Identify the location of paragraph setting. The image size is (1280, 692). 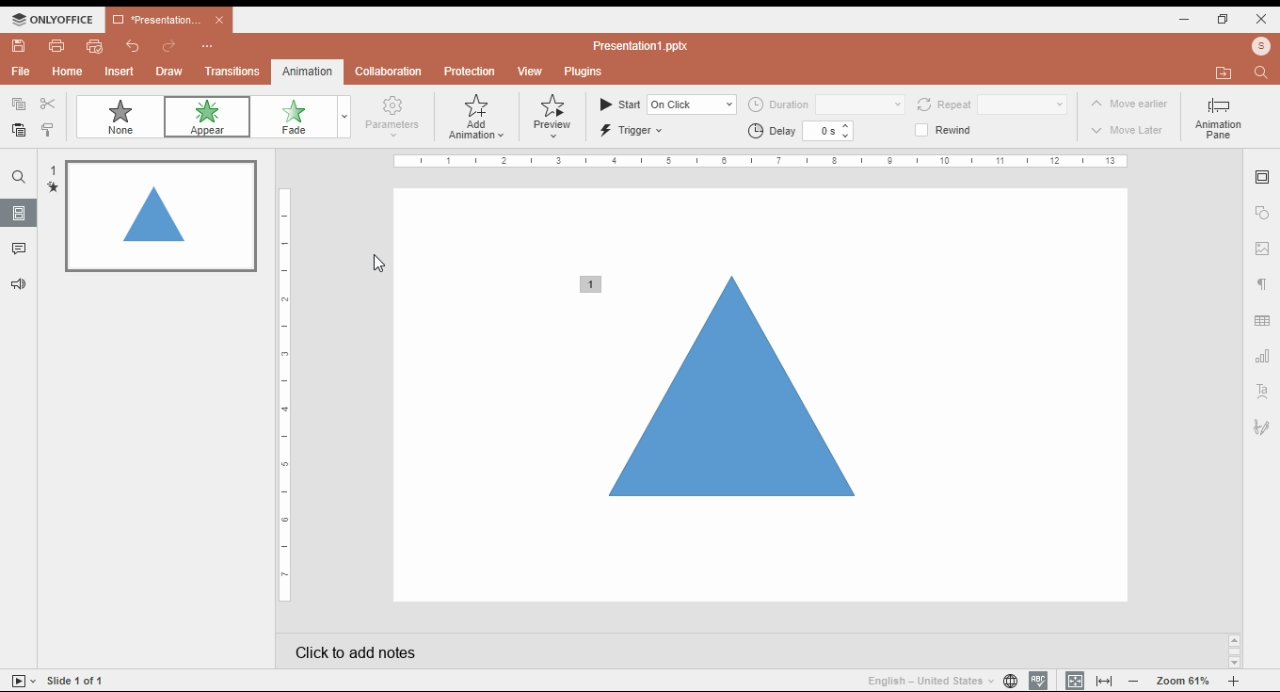
(1266, 284).